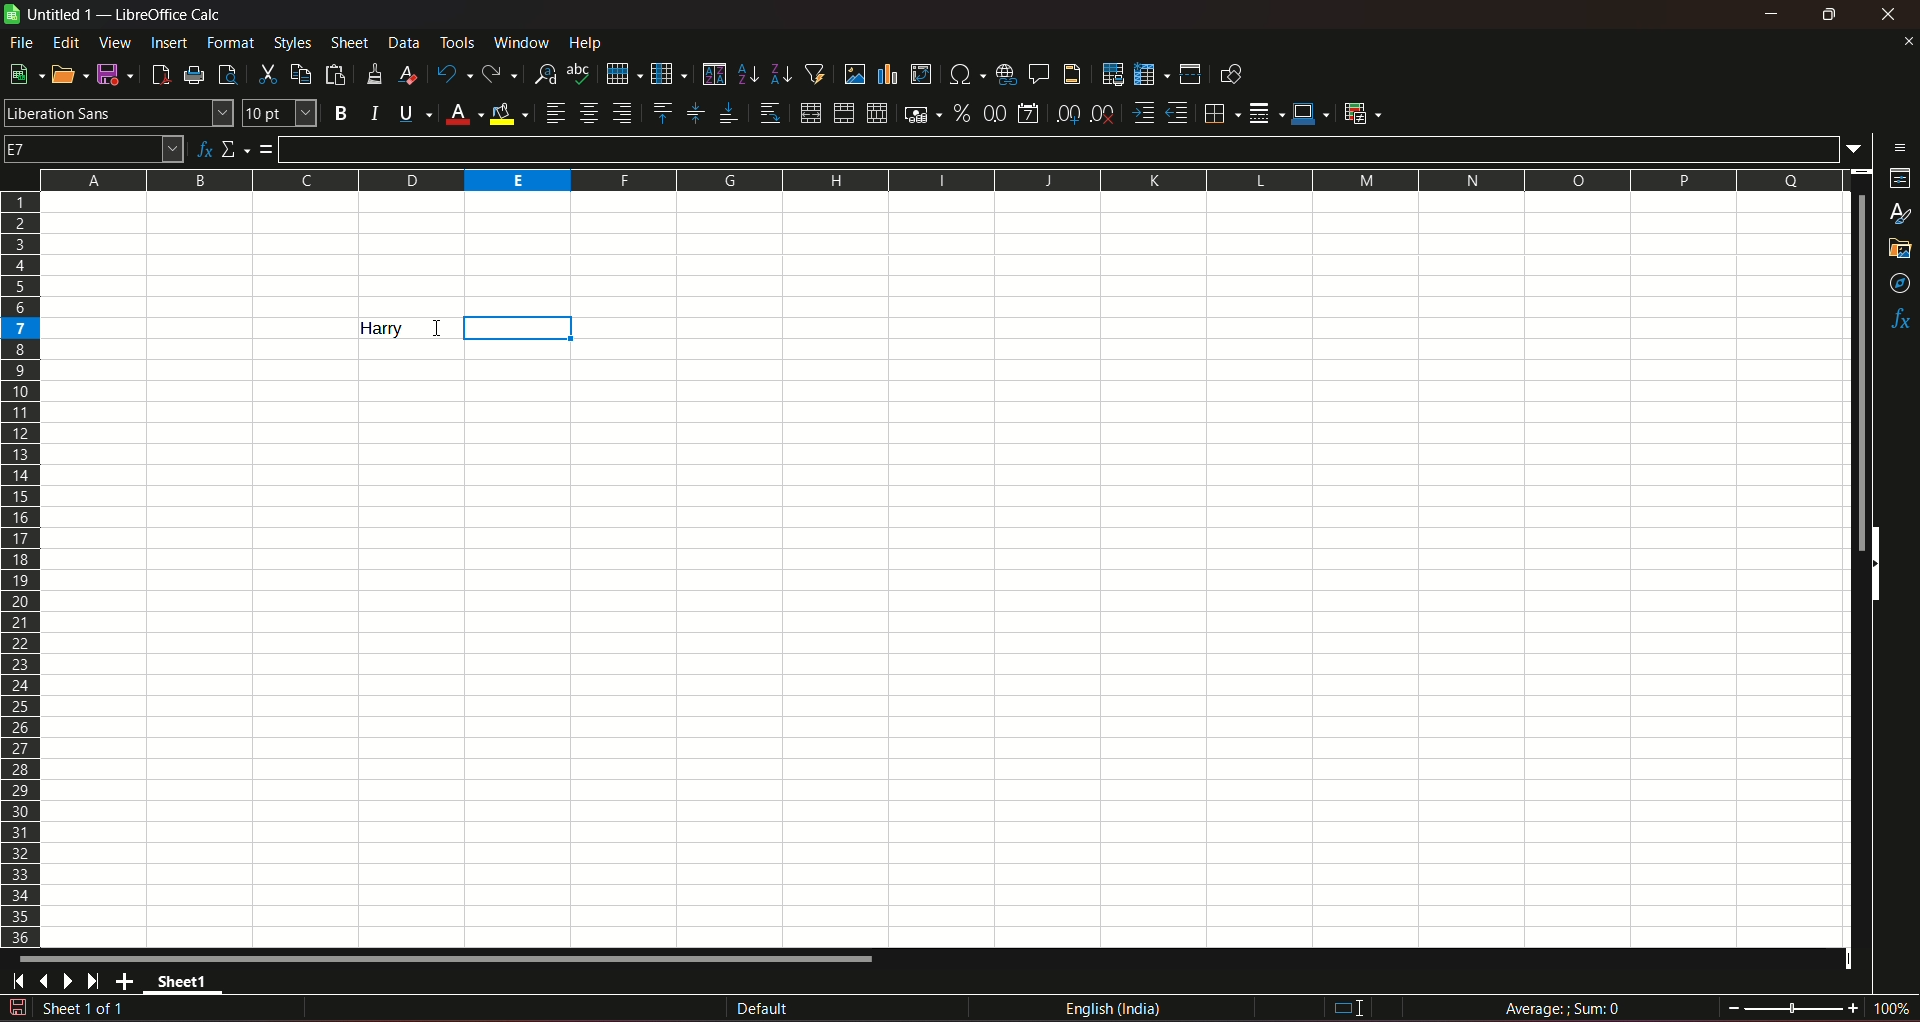  Describe the element at coordinates (85, 1011) in the screenshot. I see `sheet sequence` at that location.